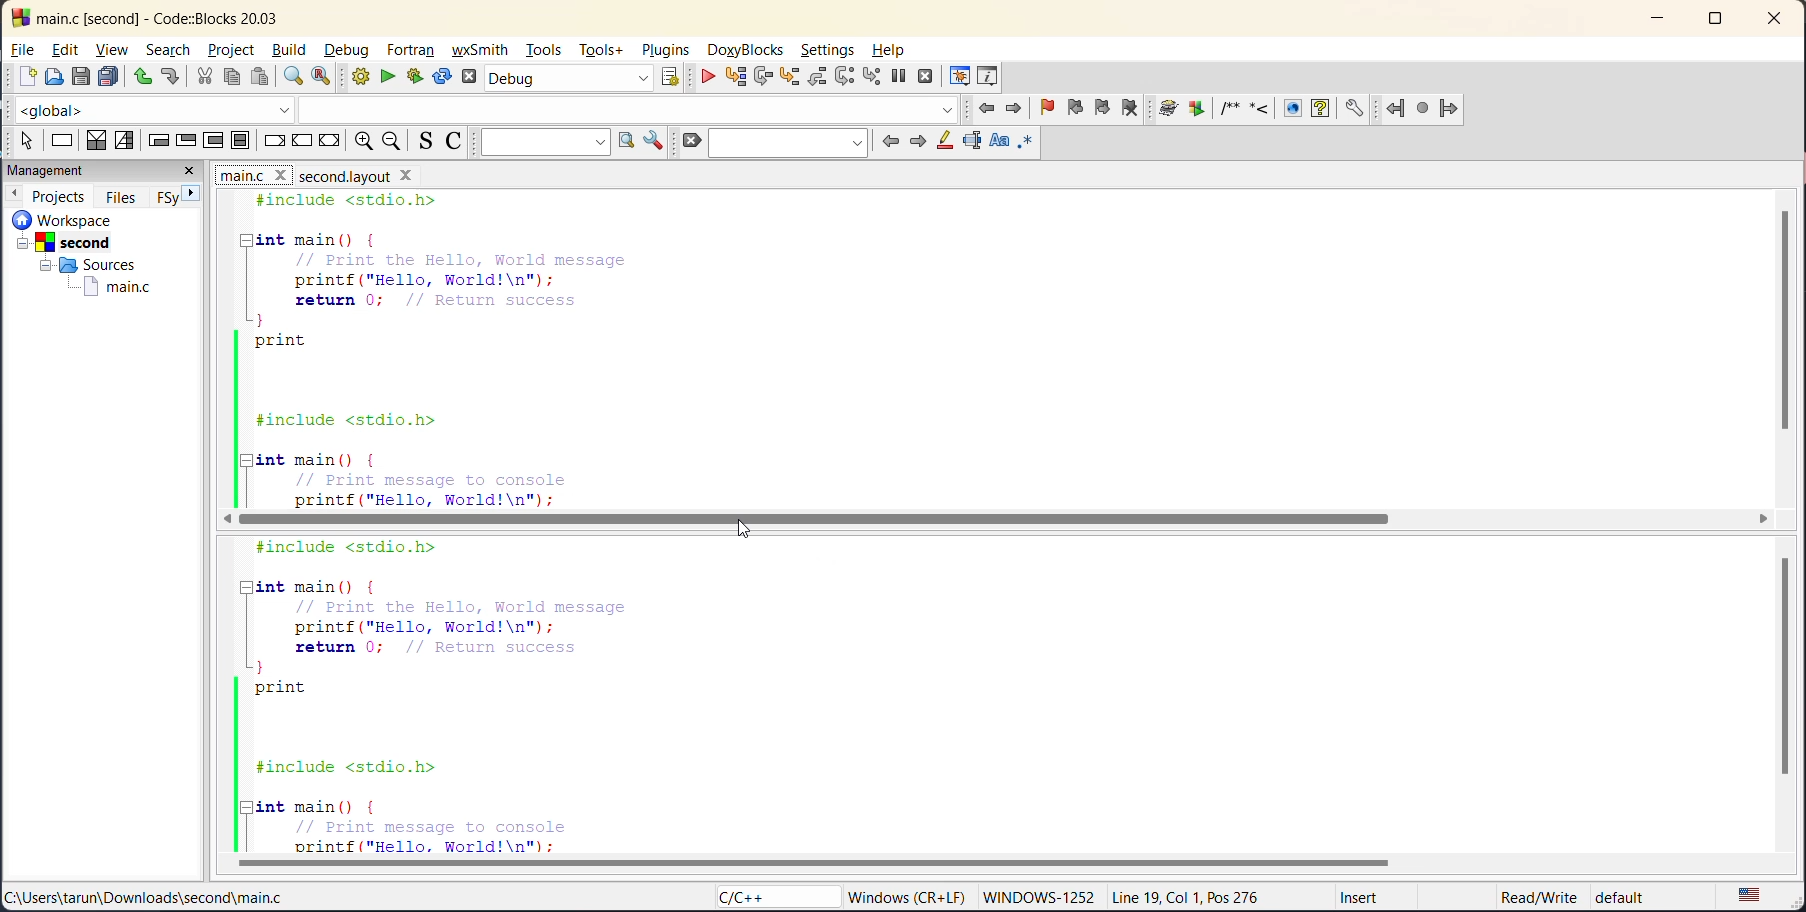 The height and width of the screenshot is (912, 1806). I want to click on paste, so click(261, 78).